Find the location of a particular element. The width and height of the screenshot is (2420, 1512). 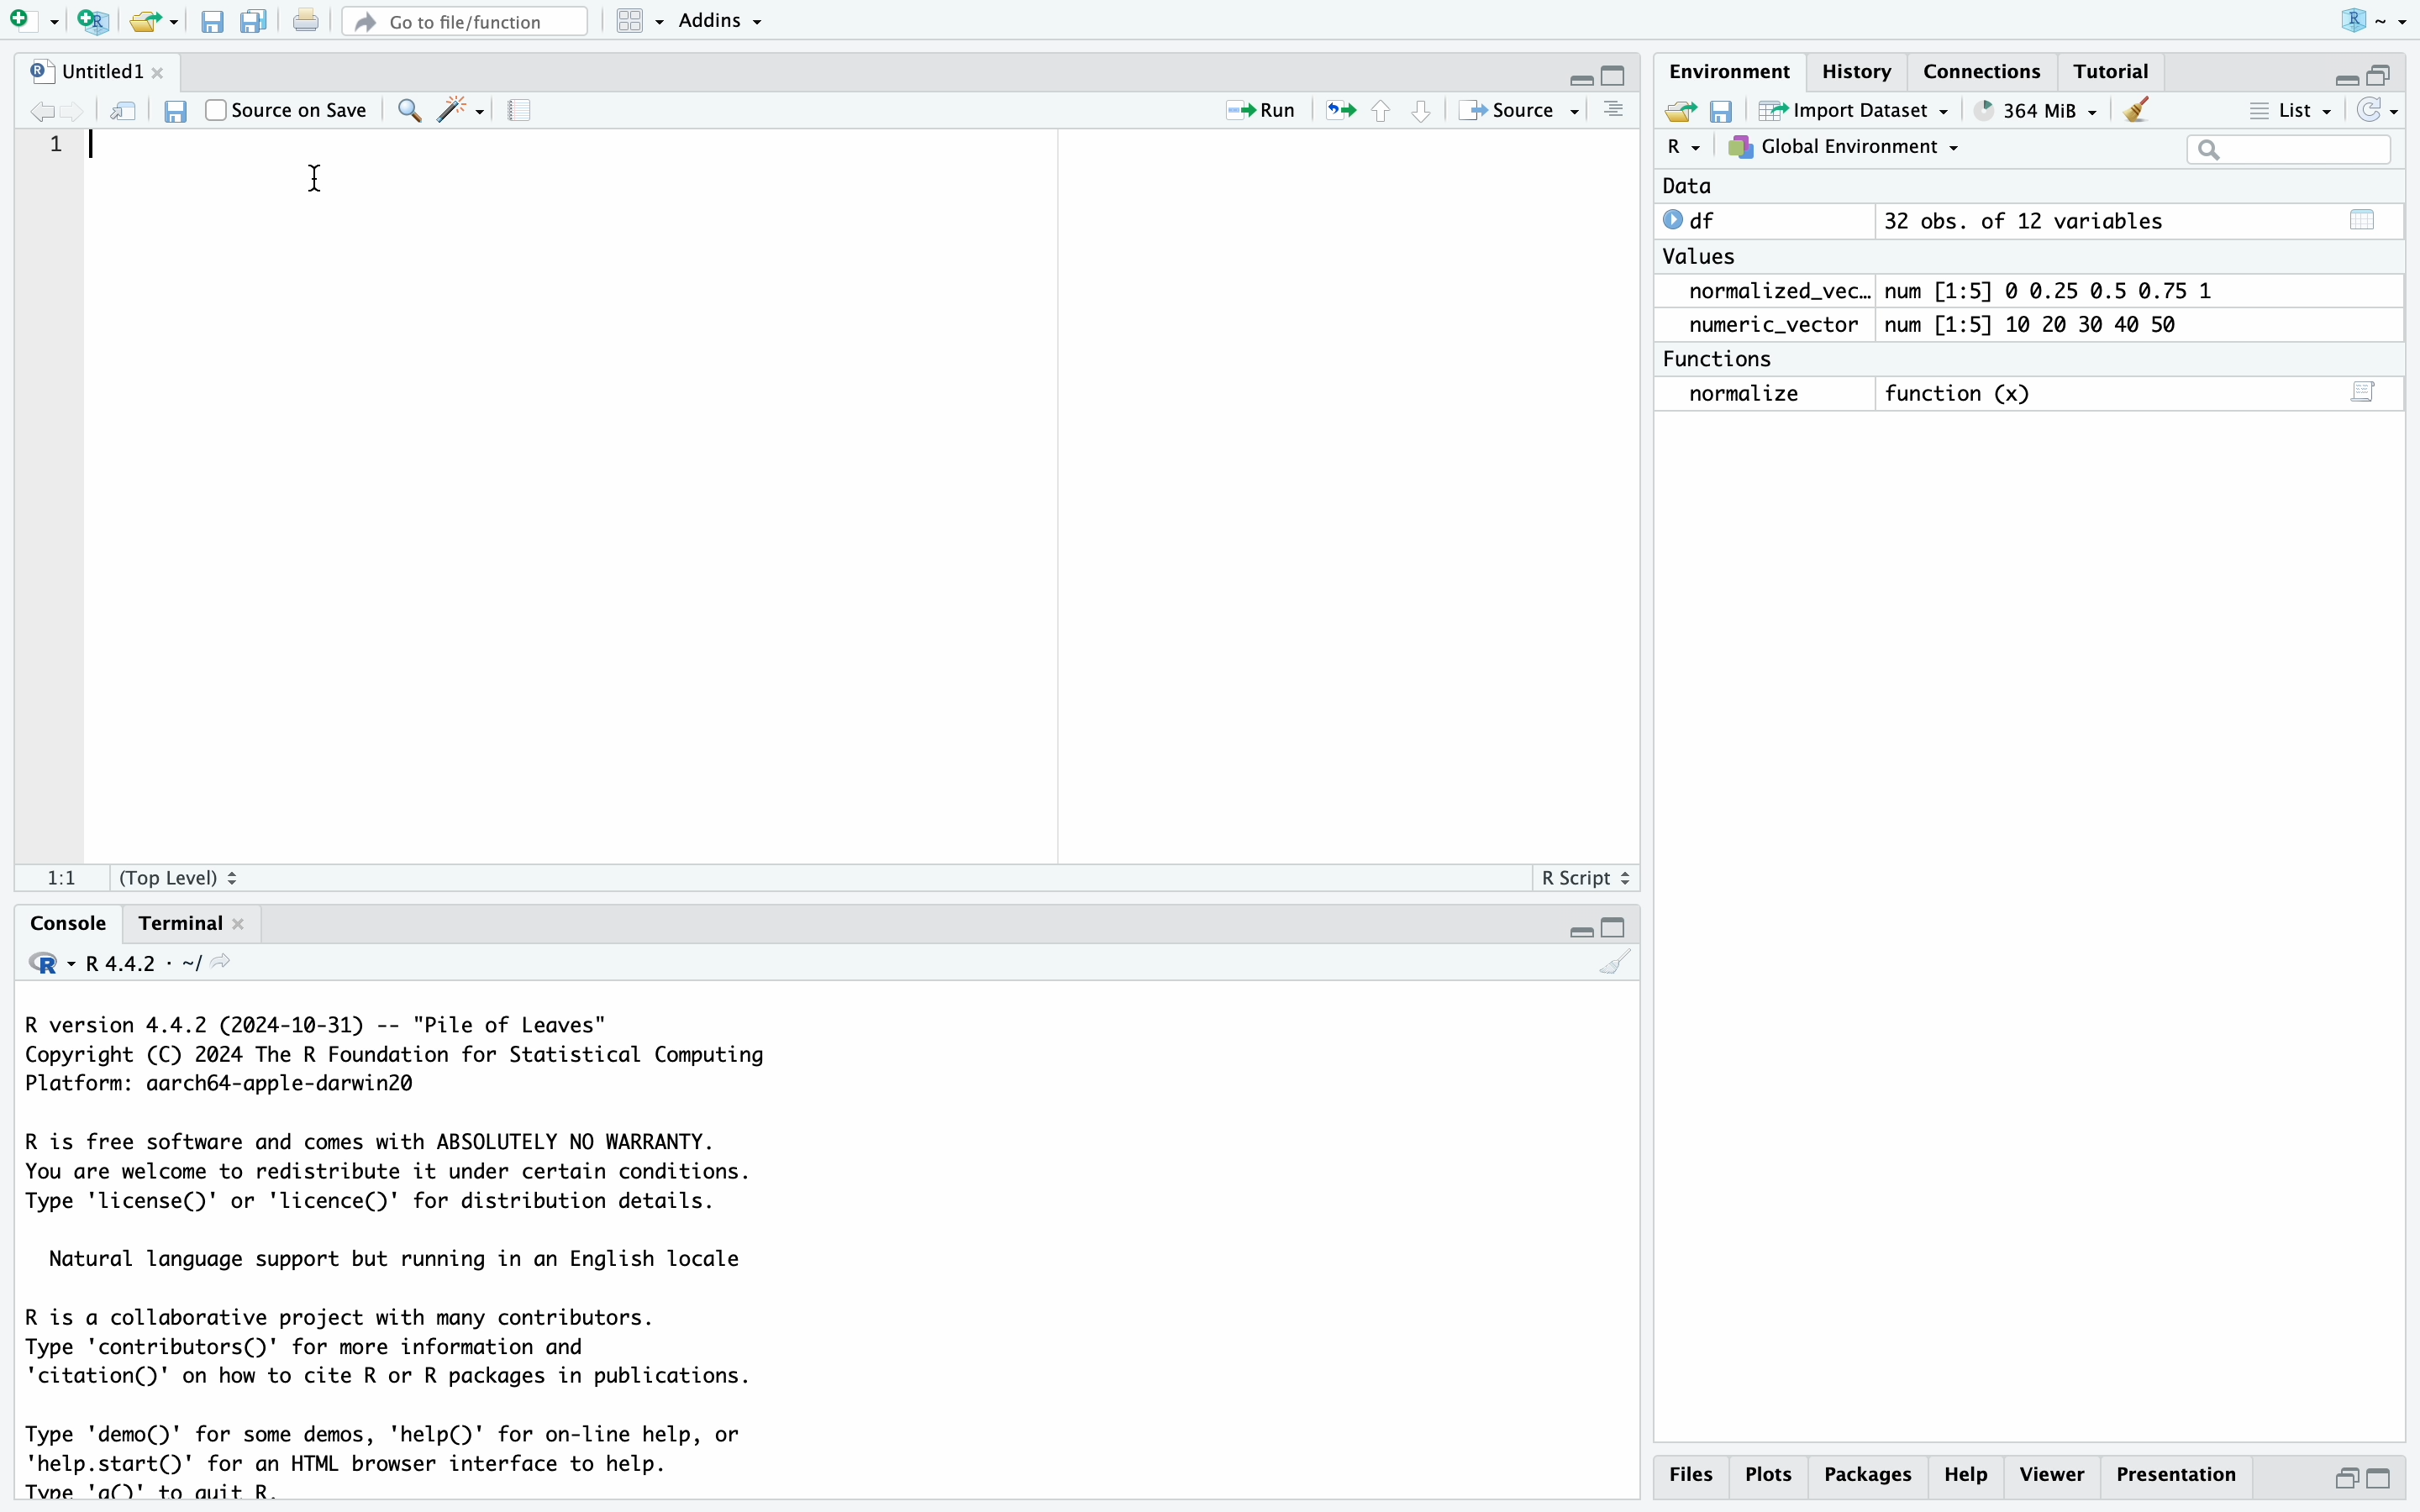

Code is located at coordinates (411, 1254).